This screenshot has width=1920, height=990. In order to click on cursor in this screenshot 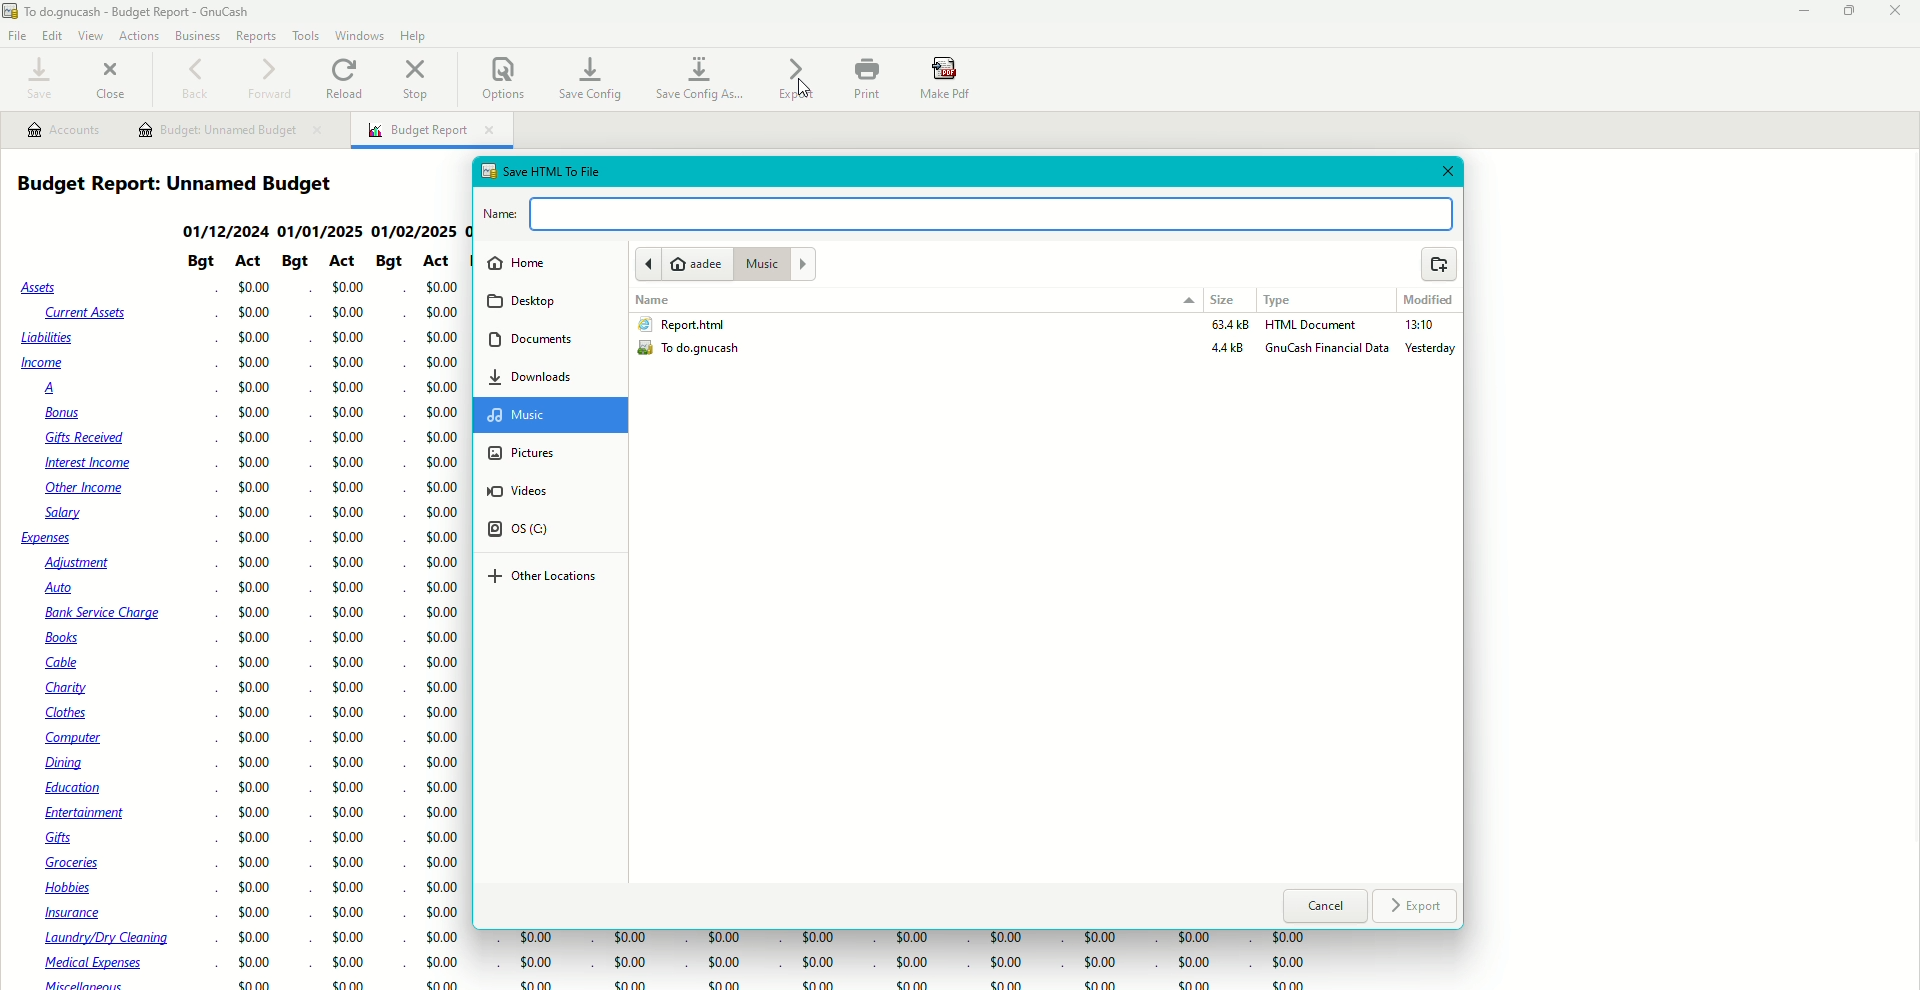, I will do `click(804, 90)`.